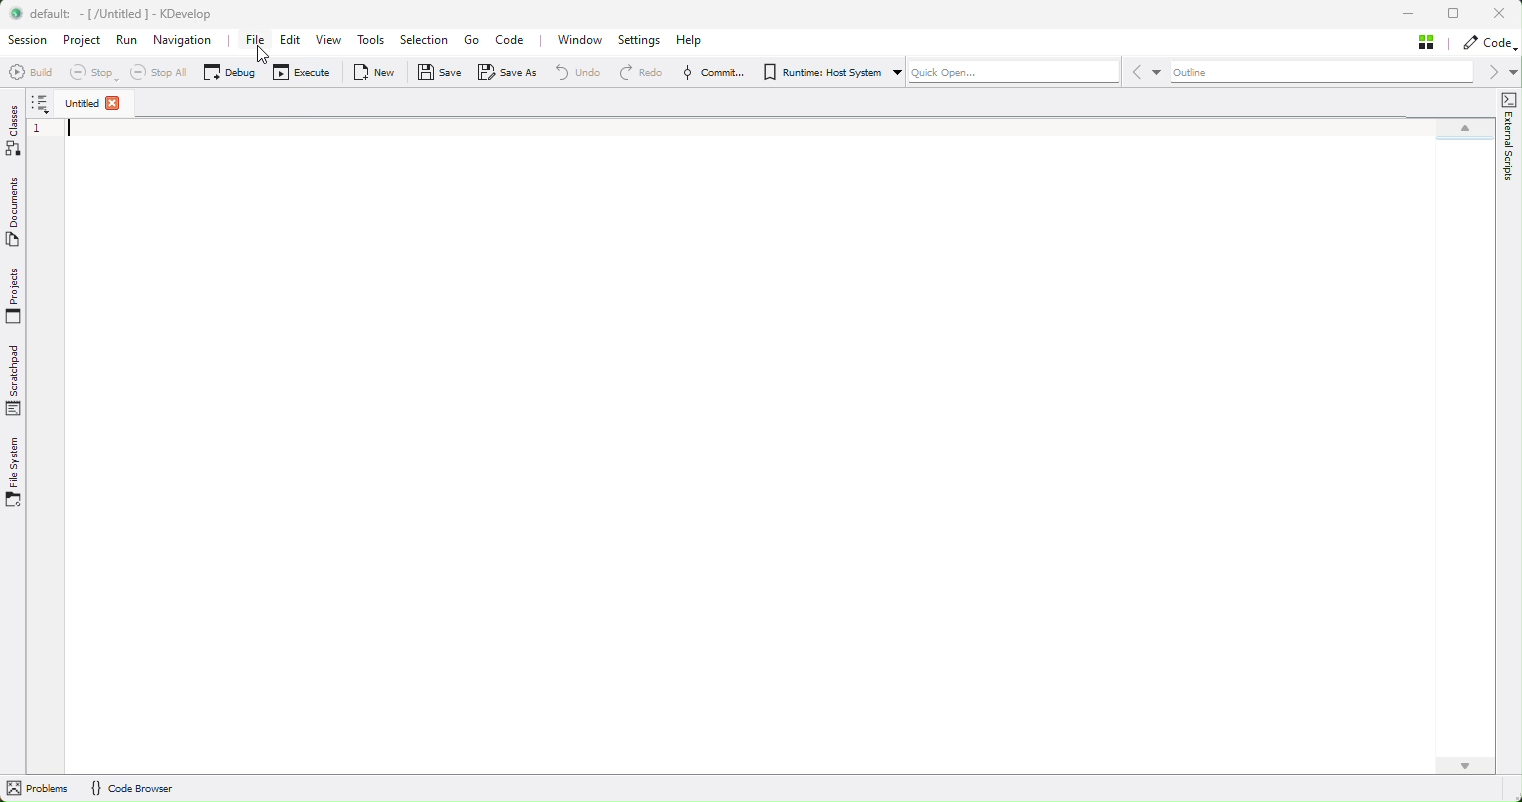 The width and height of the screenshot is (1522, 802). What do you see at coordinates (254, 42) in the screenshot?
I see `file` at bounding box center [254, 42].